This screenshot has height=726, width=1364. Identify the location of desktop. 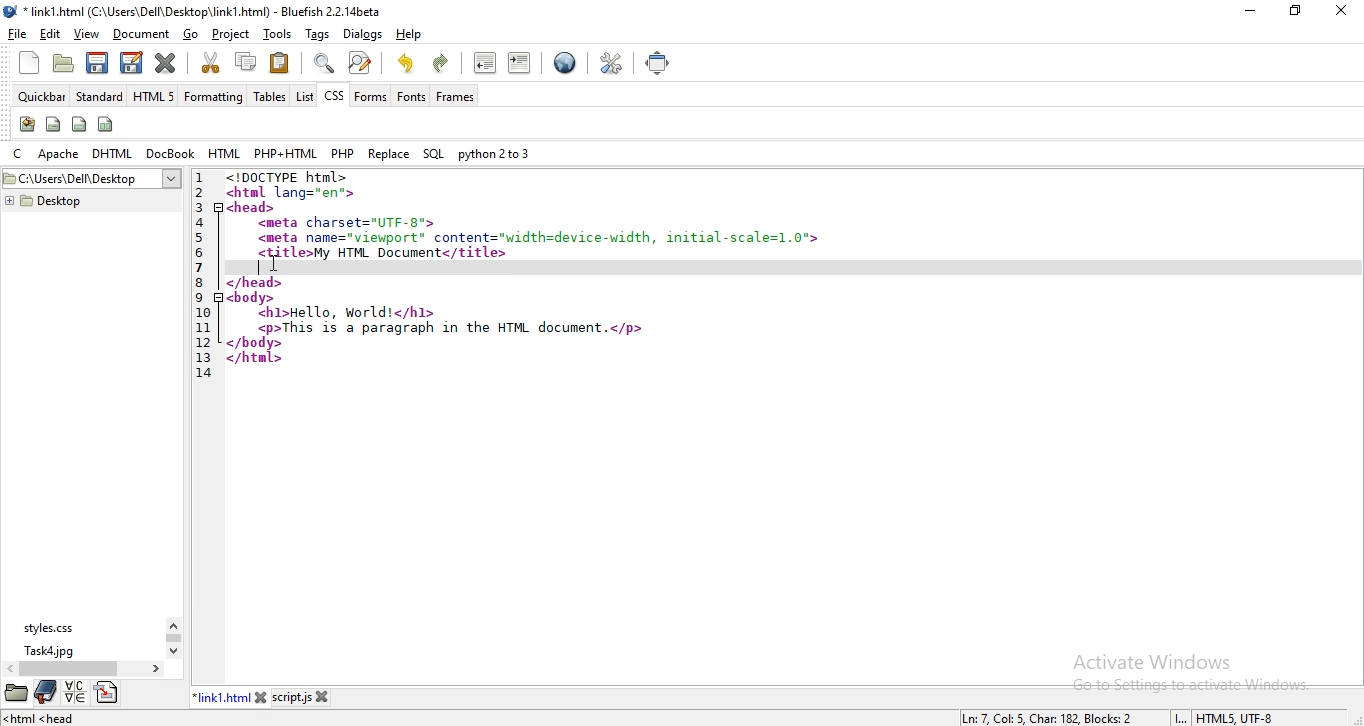
(93, 179).